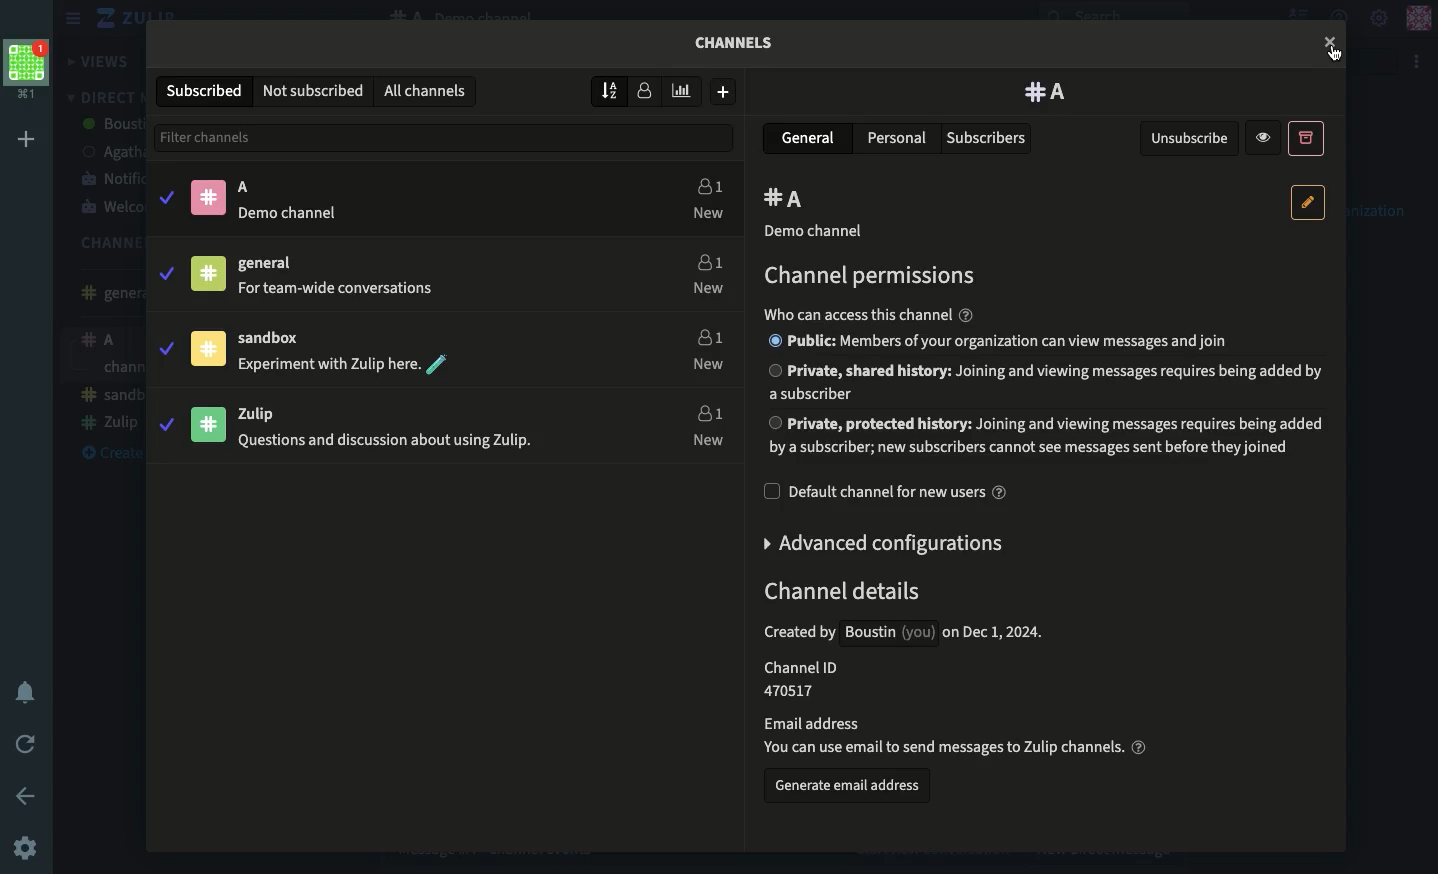  What do you see at coordinates (405, 272) in the screenshot?
I see `General` at bounding box center [405, 272].